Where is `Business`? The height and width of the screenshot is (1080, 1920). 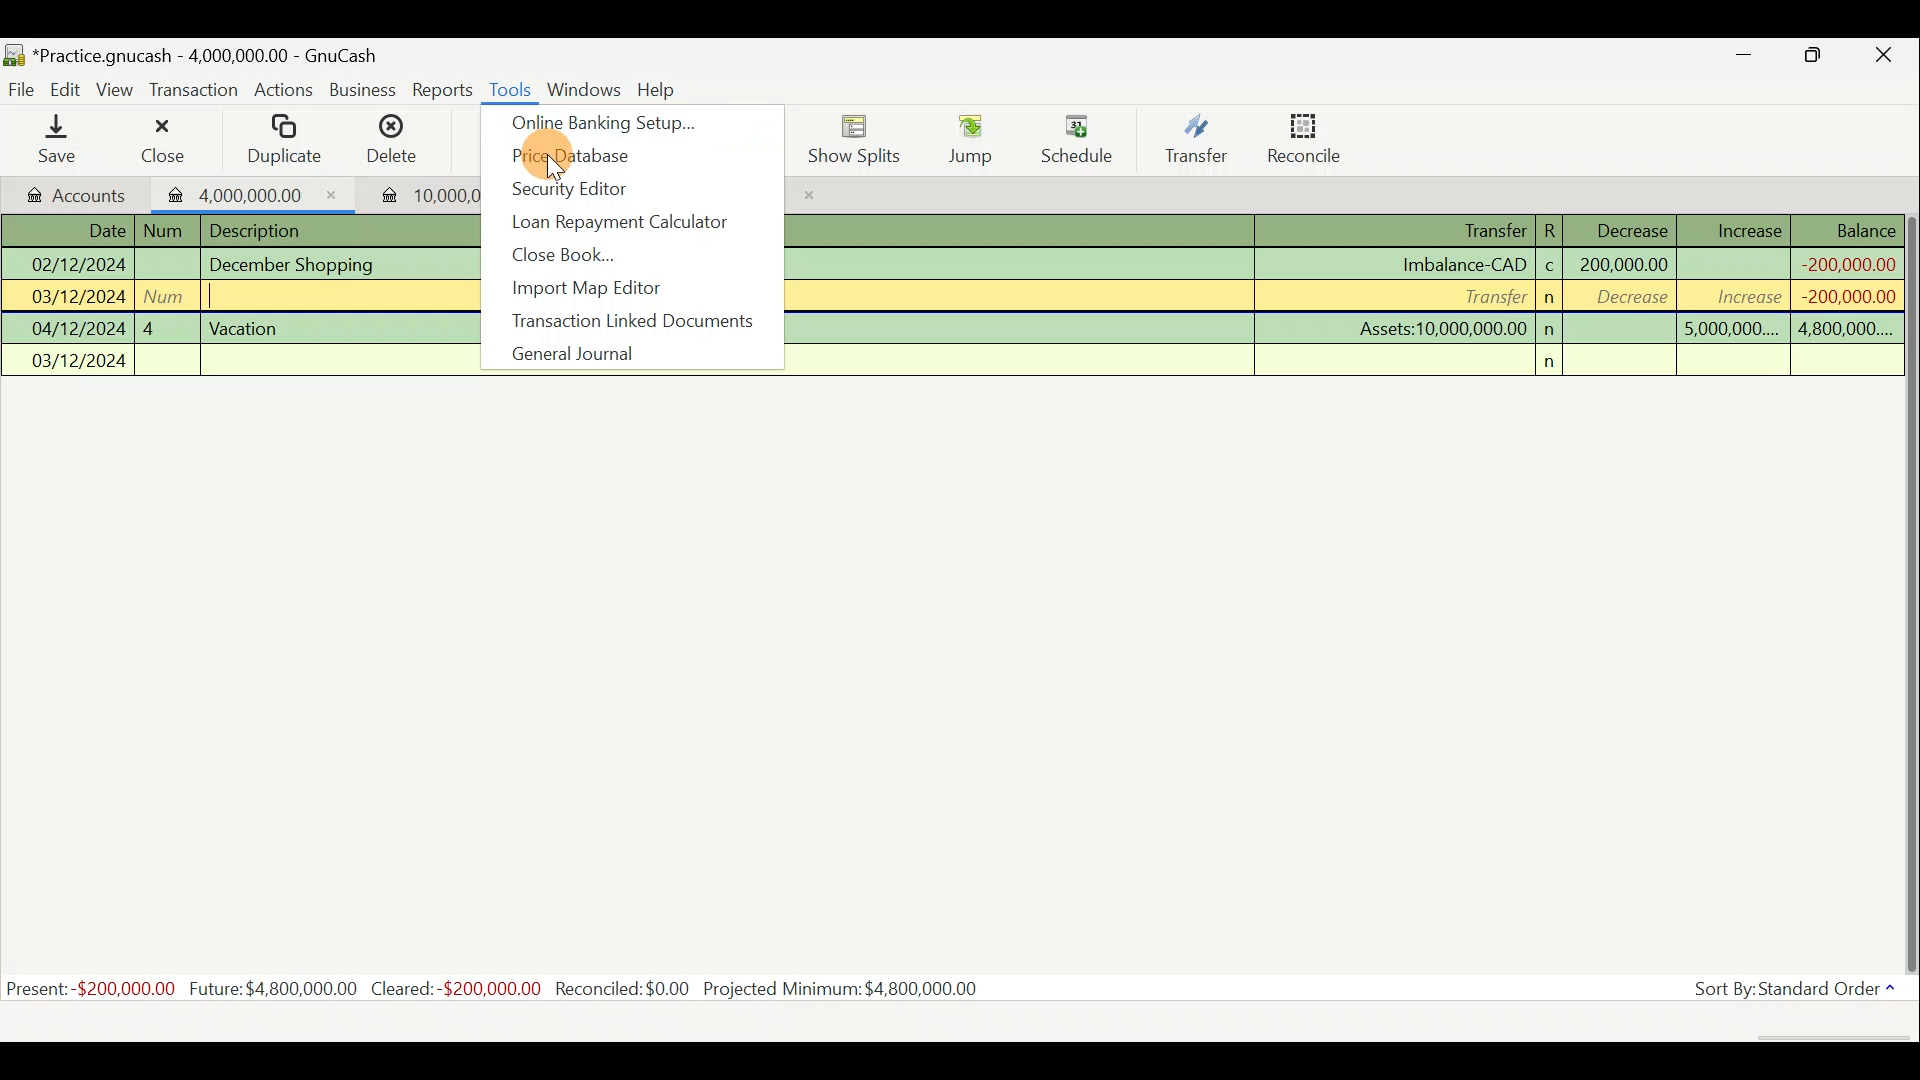
Business is located at coordinates (364, 90).